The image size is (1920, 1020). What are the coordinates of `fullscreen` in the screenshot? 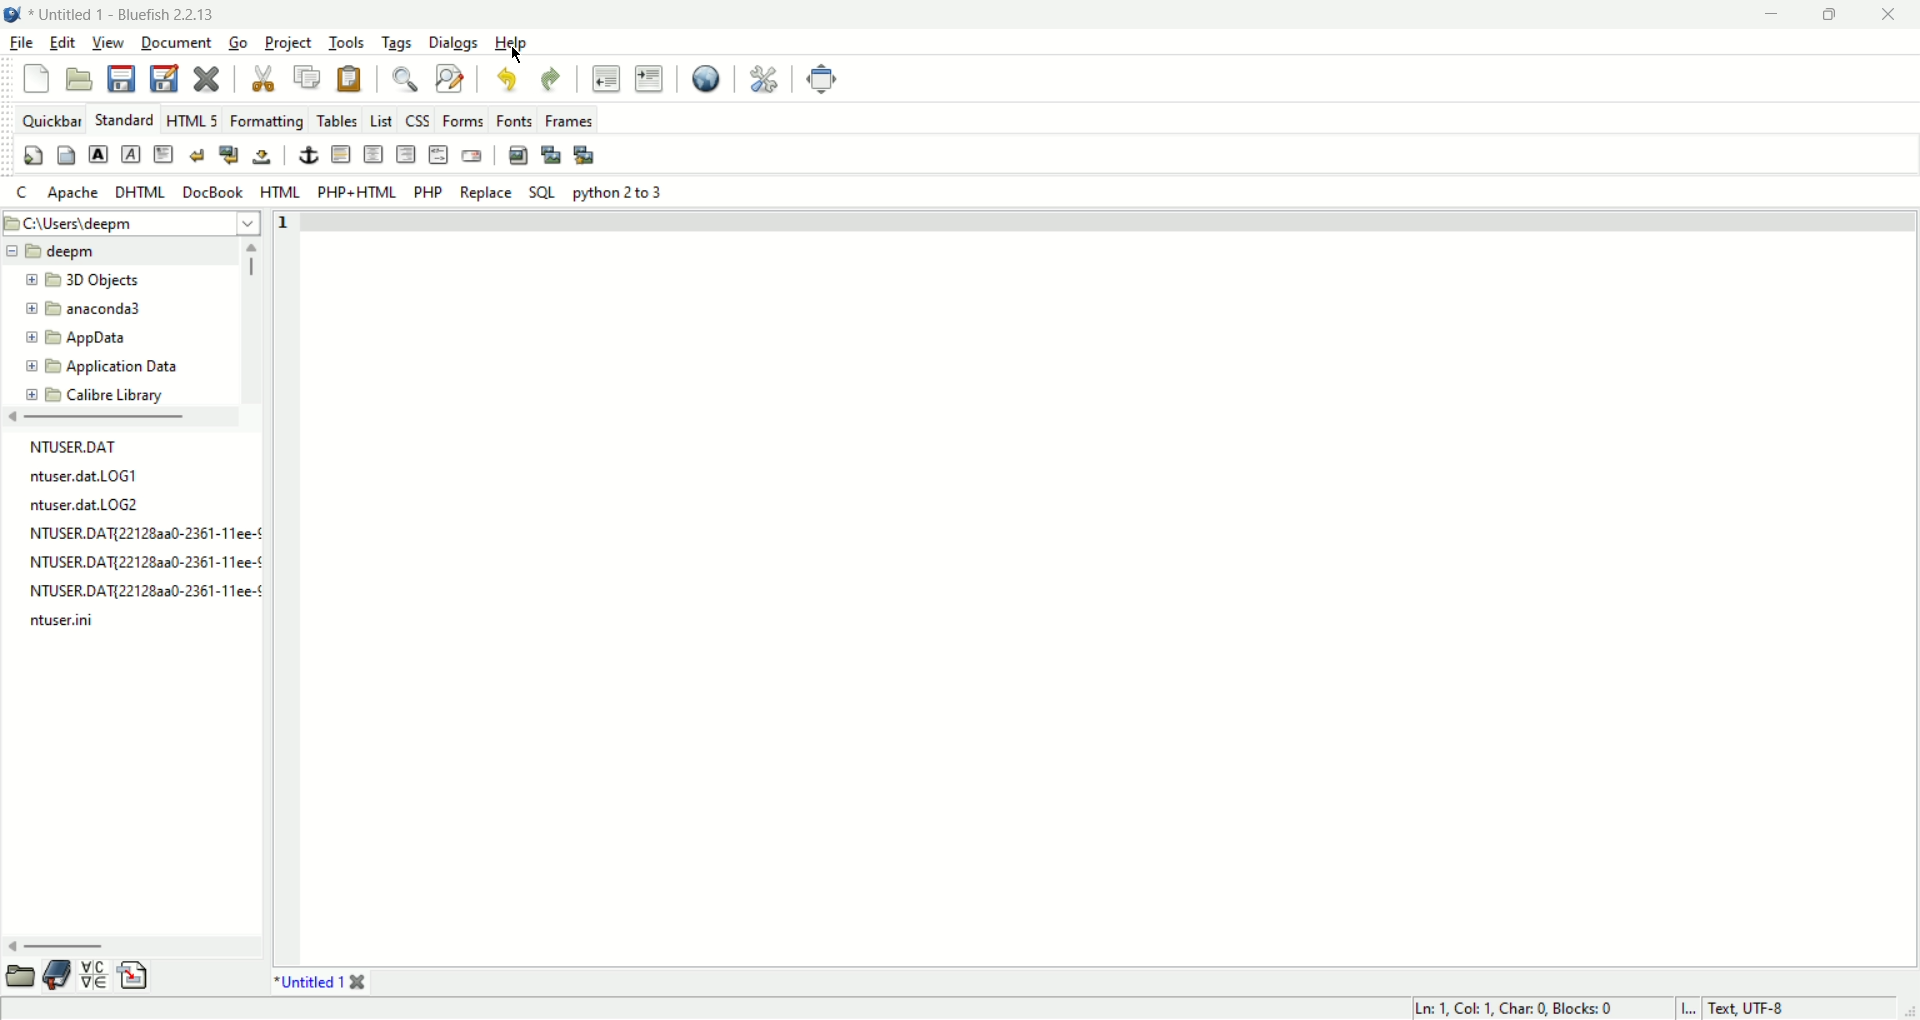 It's located at (820, 81).